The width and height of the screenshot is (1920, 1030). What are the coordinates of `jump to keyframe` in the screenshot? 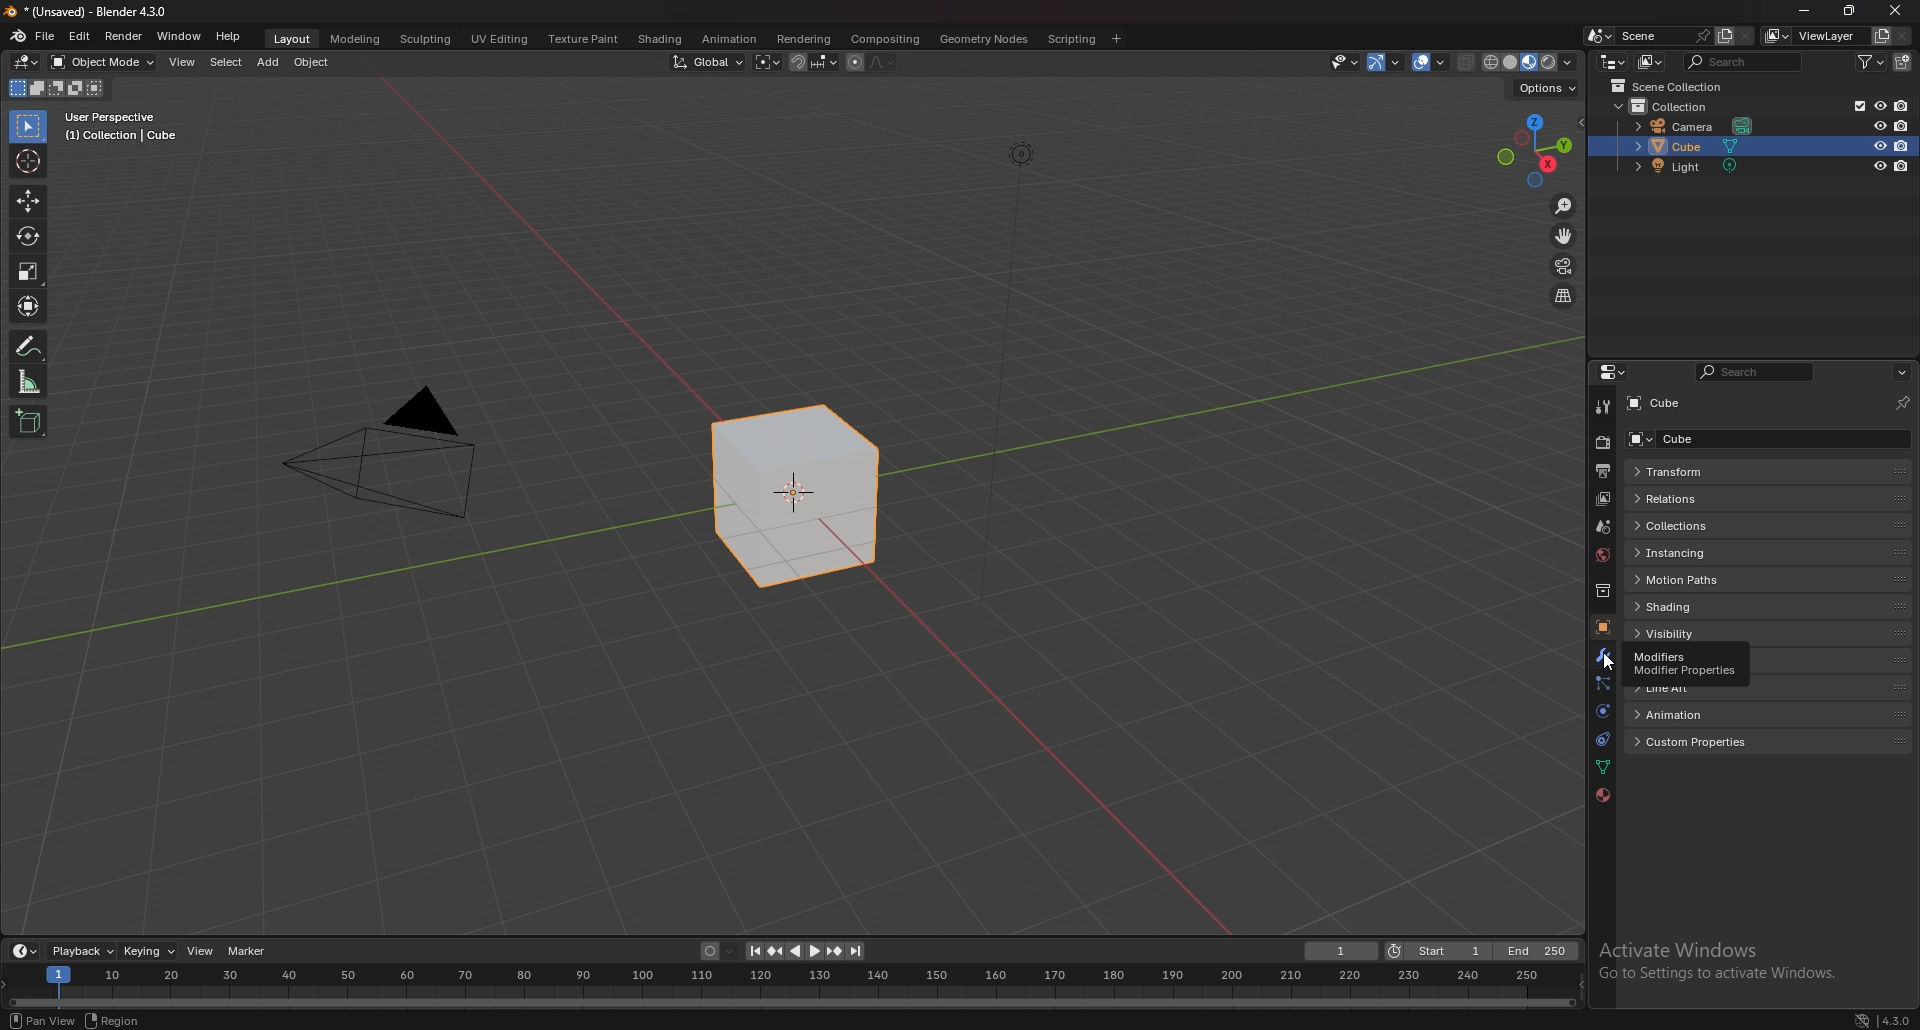 It's located at (835, 951).